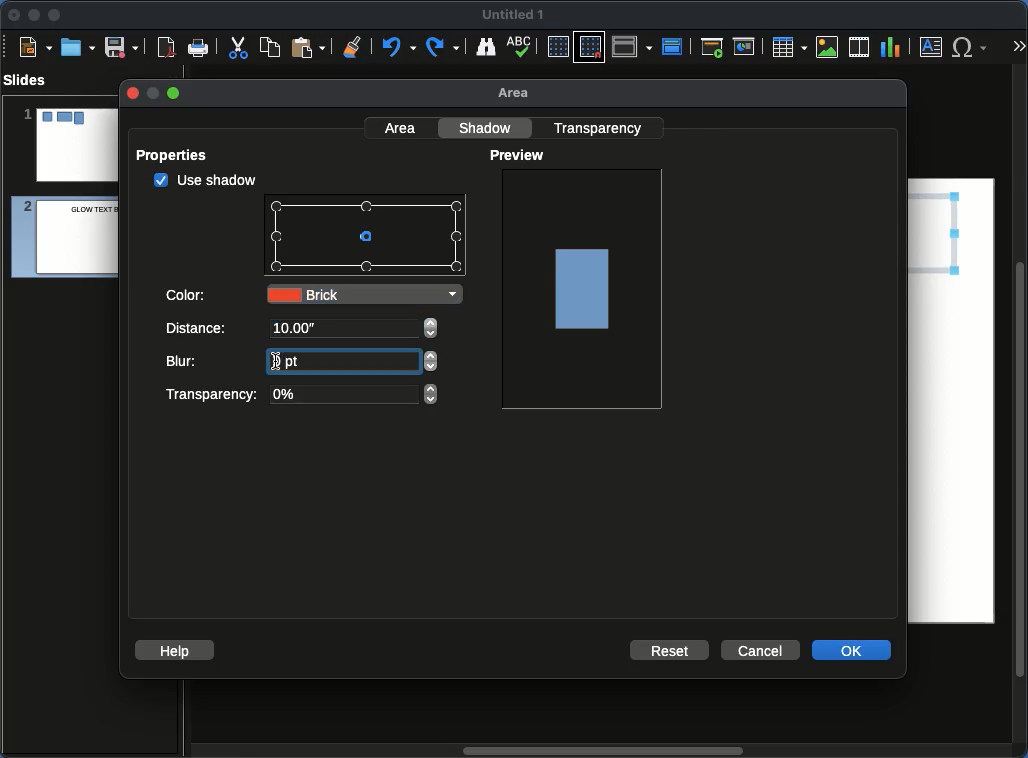 This screenshot has width=1028, height=758. I want to click on Scroll, so click(1022, 413).